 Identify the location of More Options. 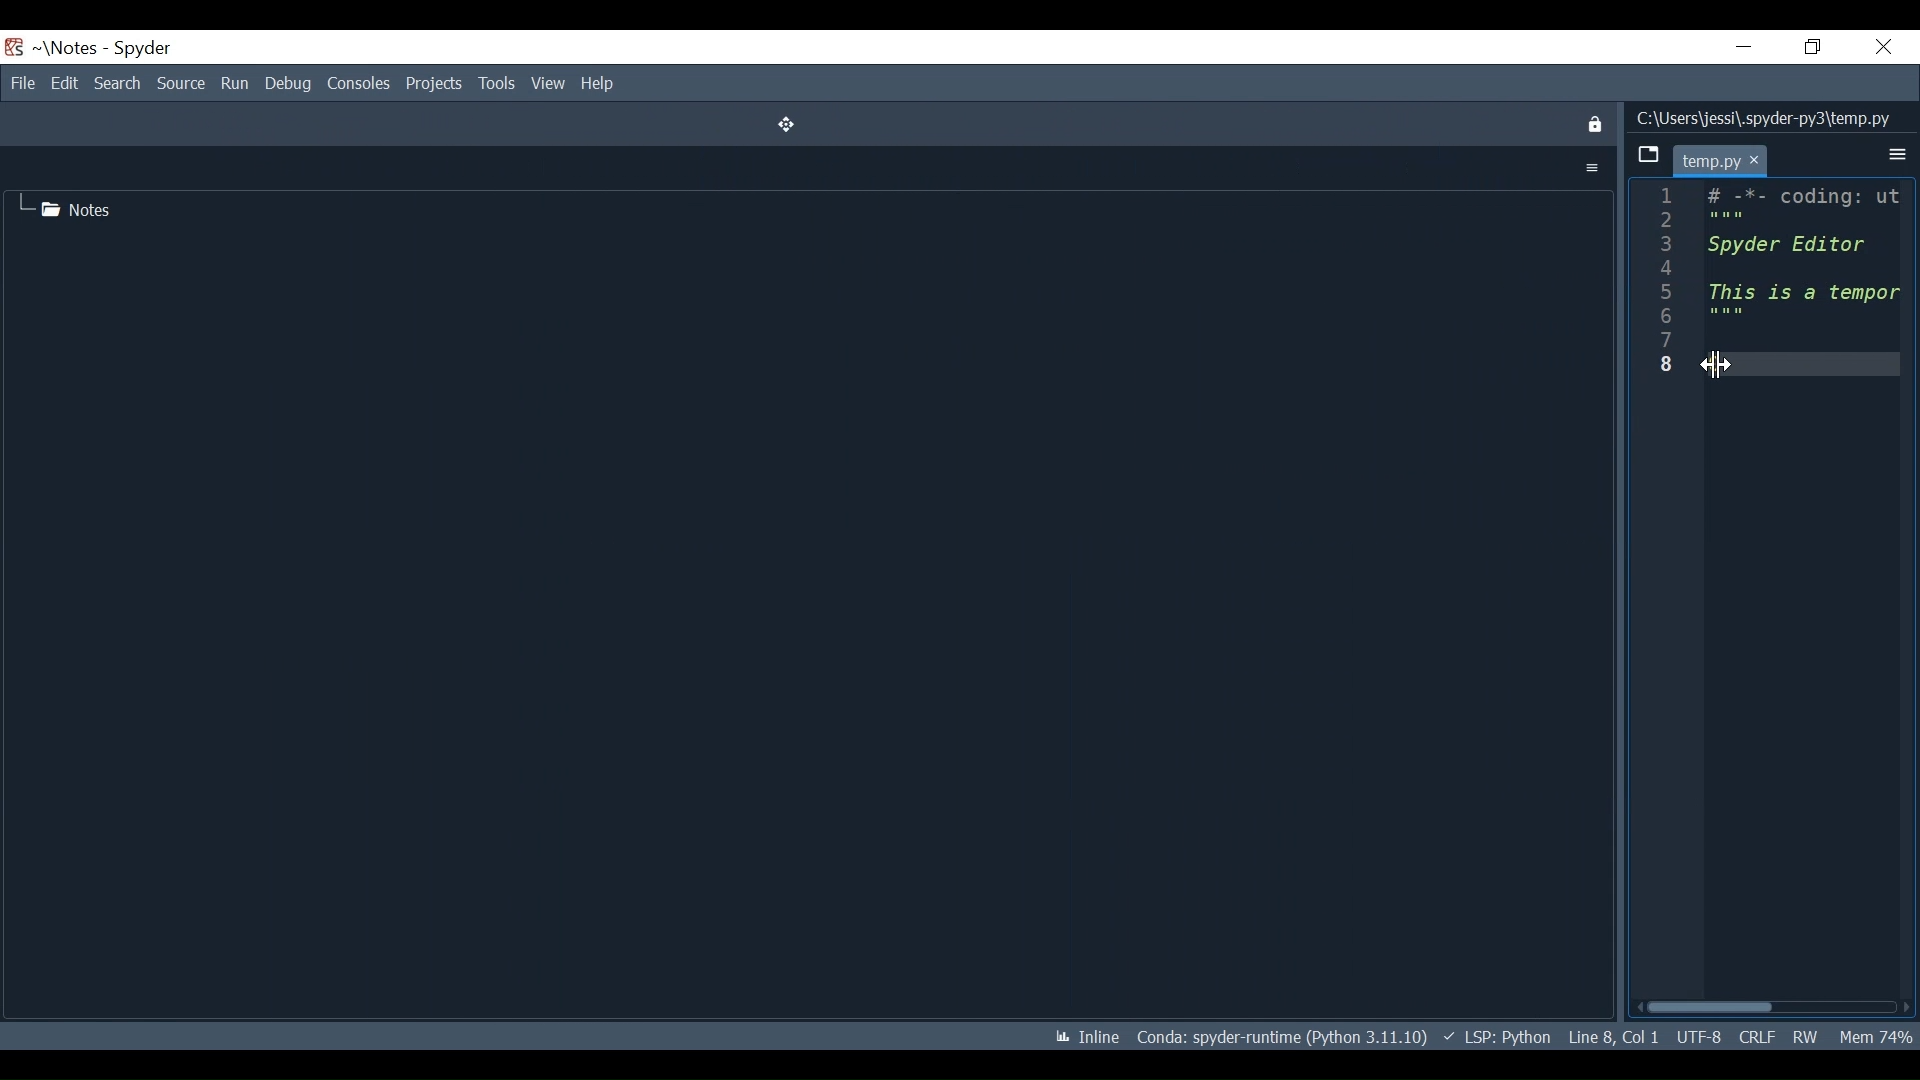
(1897, 155).